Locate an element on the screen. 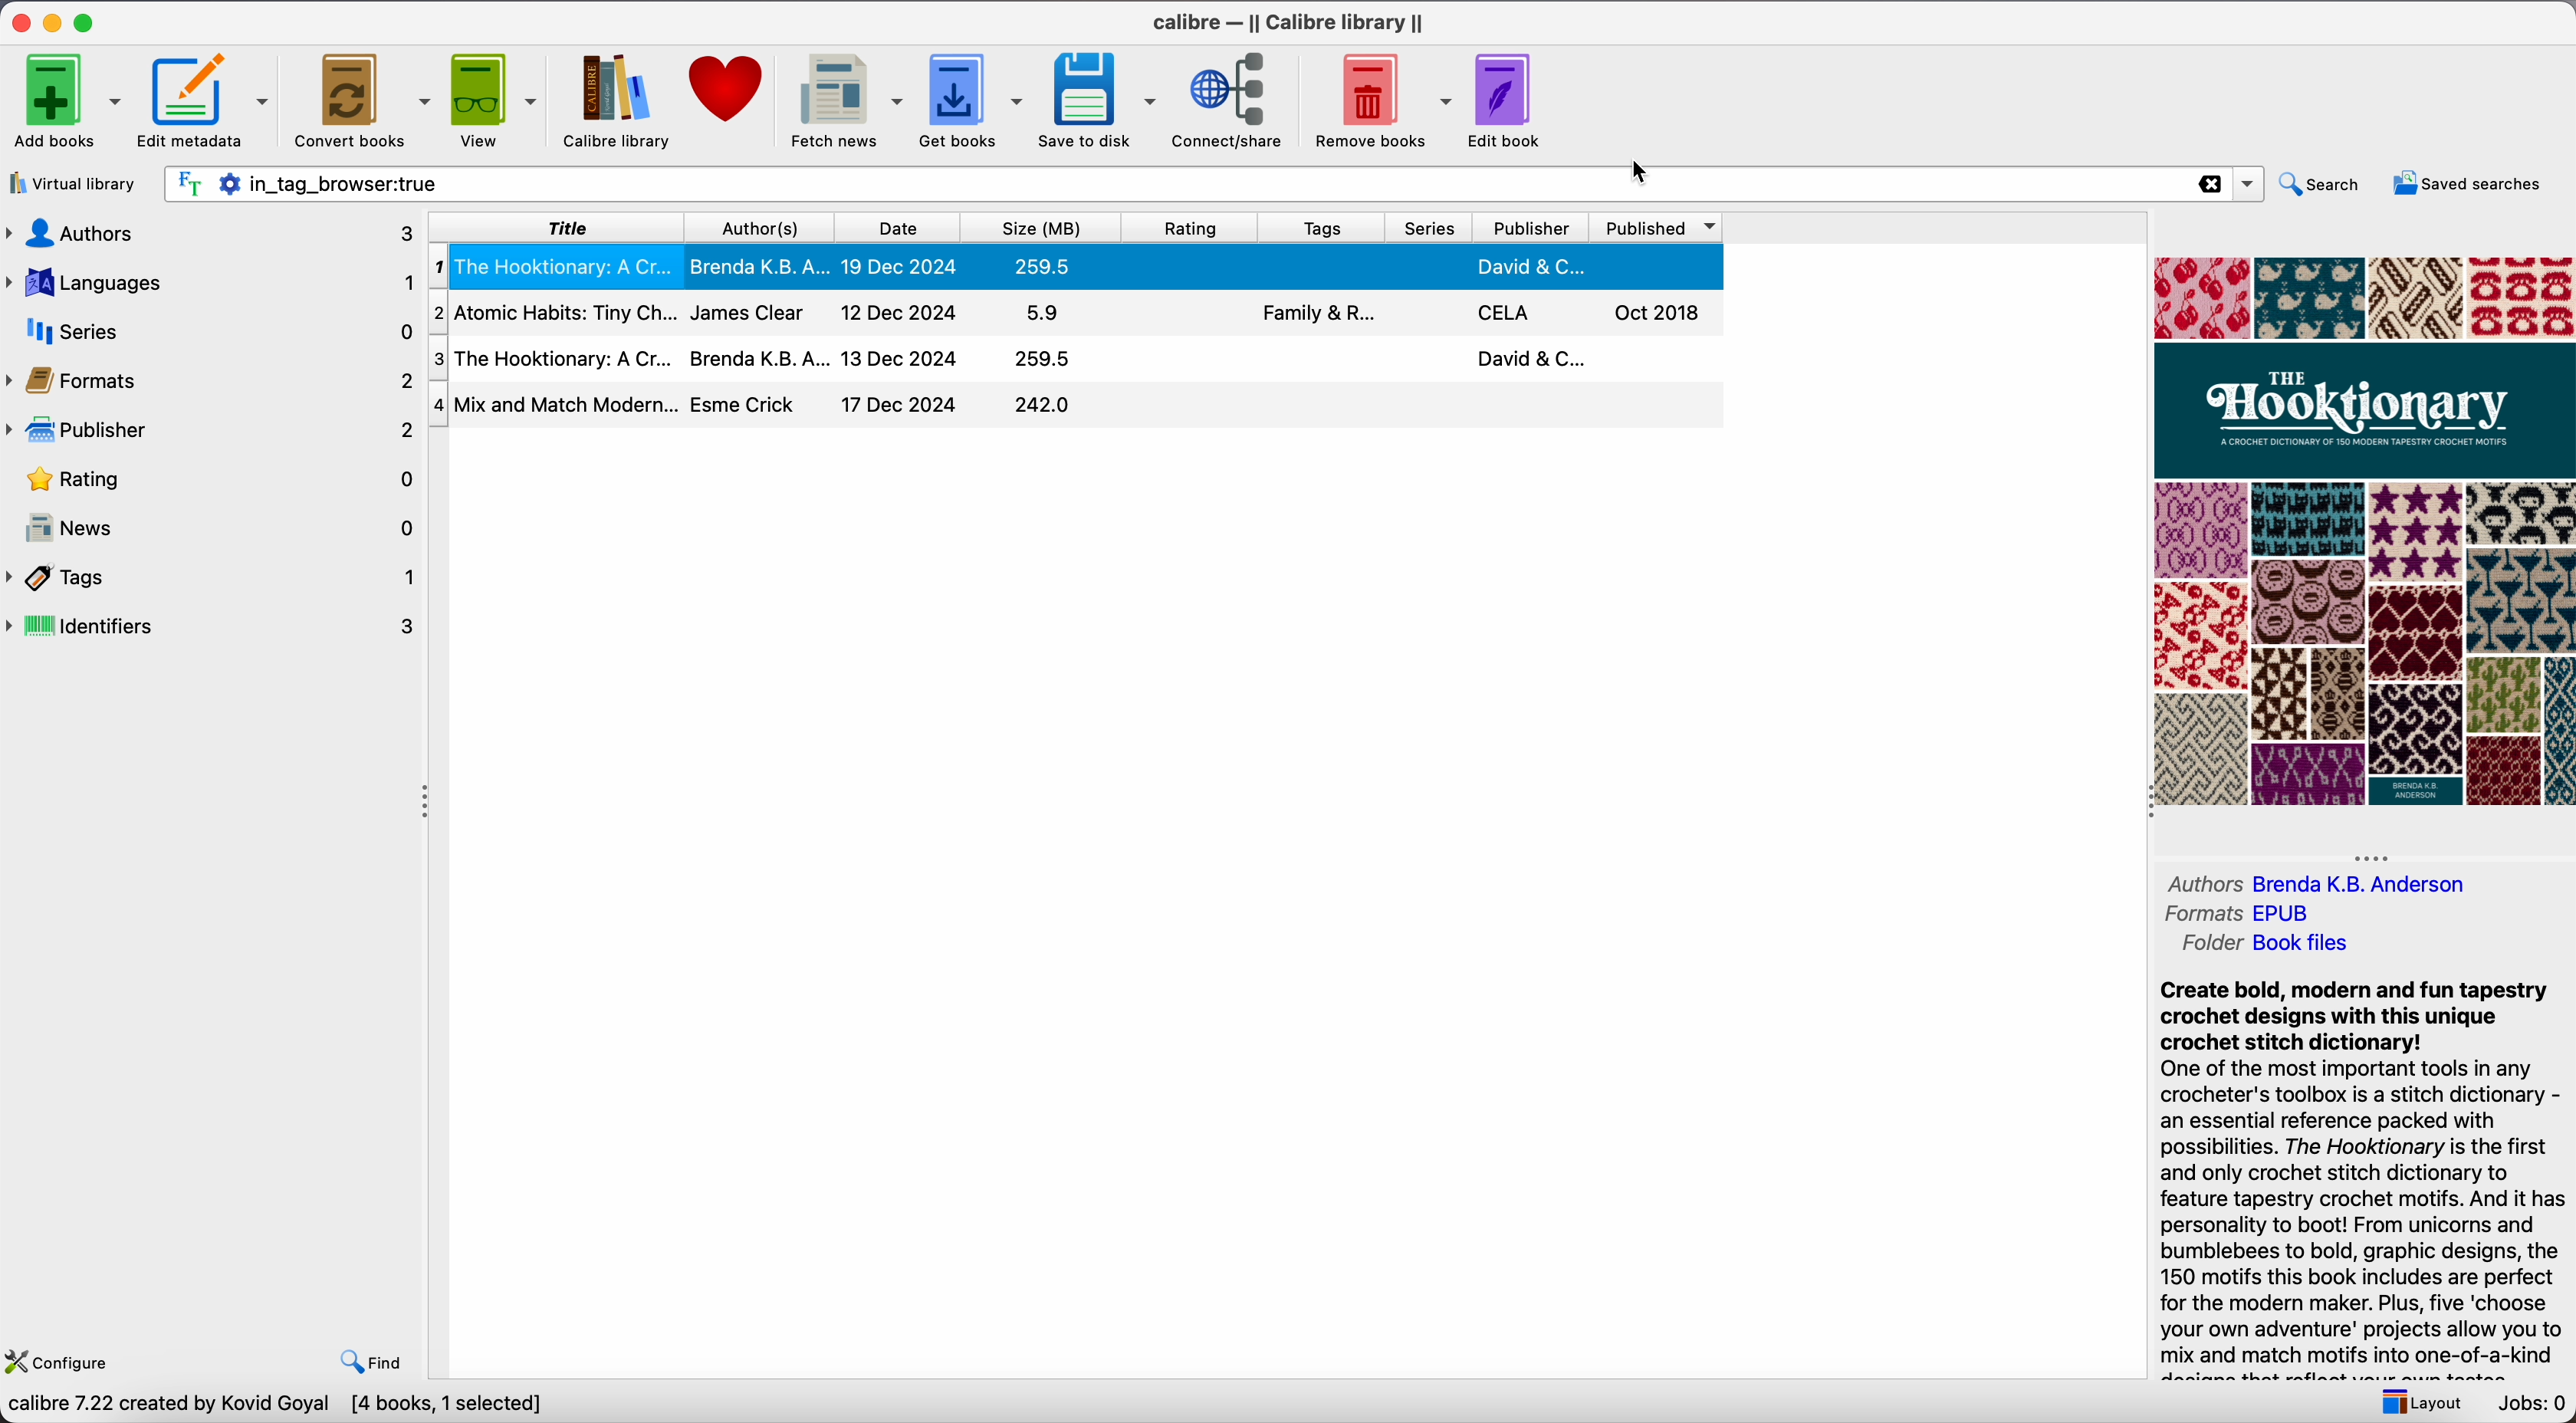 Image resolution: width=2576 pixels, height=1423 pixels. 259.5 is located at coordinates (1047, 266).